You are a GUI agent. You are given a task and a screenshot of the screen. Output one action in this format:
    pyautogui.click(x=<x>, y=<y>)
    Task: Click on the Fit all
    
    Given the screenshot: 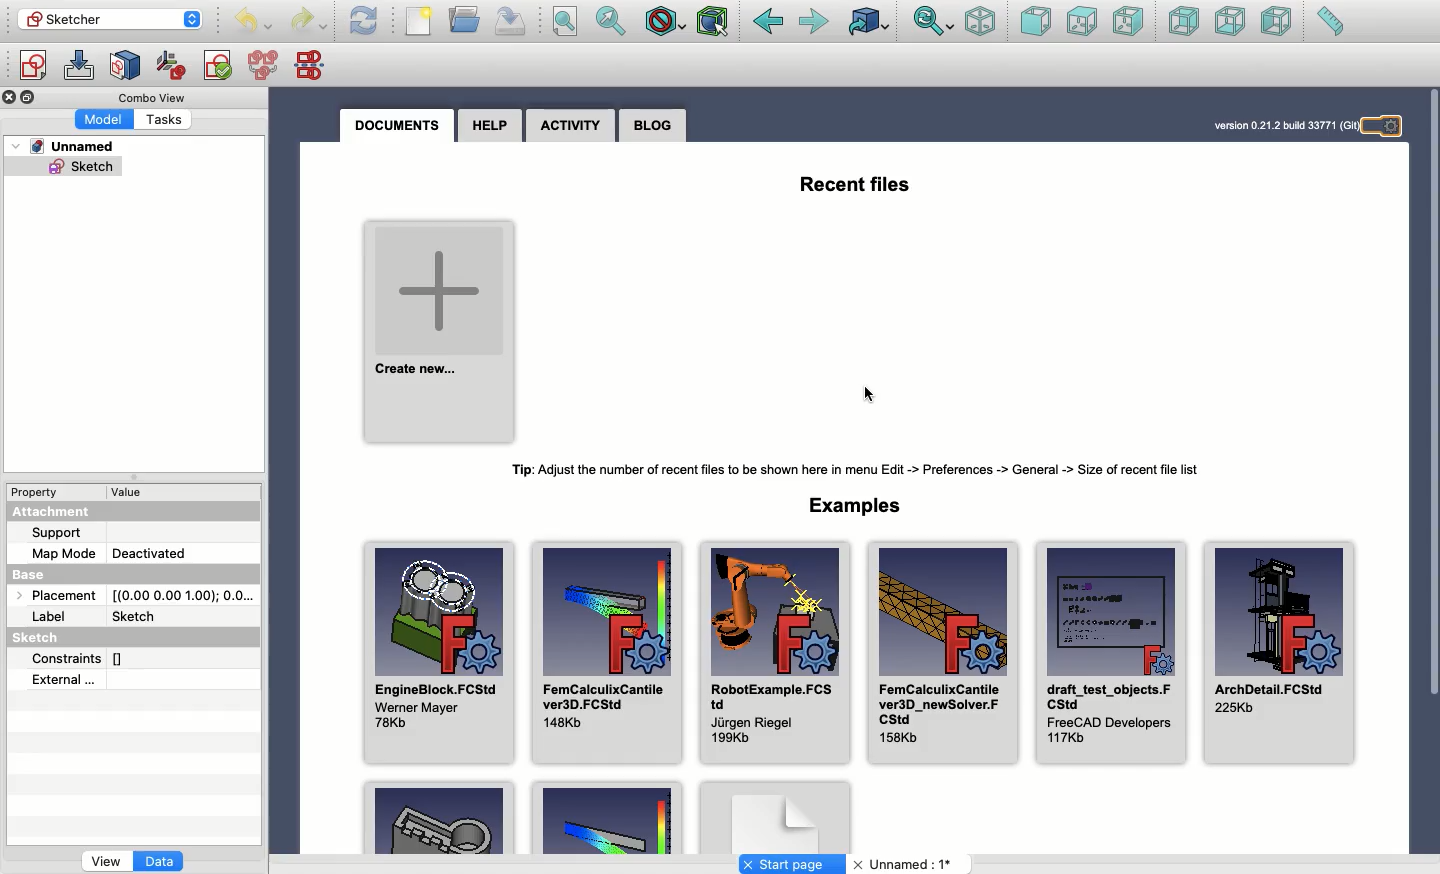 What is the action you would take?
    pyautogui.click(x=570, y=21)
    